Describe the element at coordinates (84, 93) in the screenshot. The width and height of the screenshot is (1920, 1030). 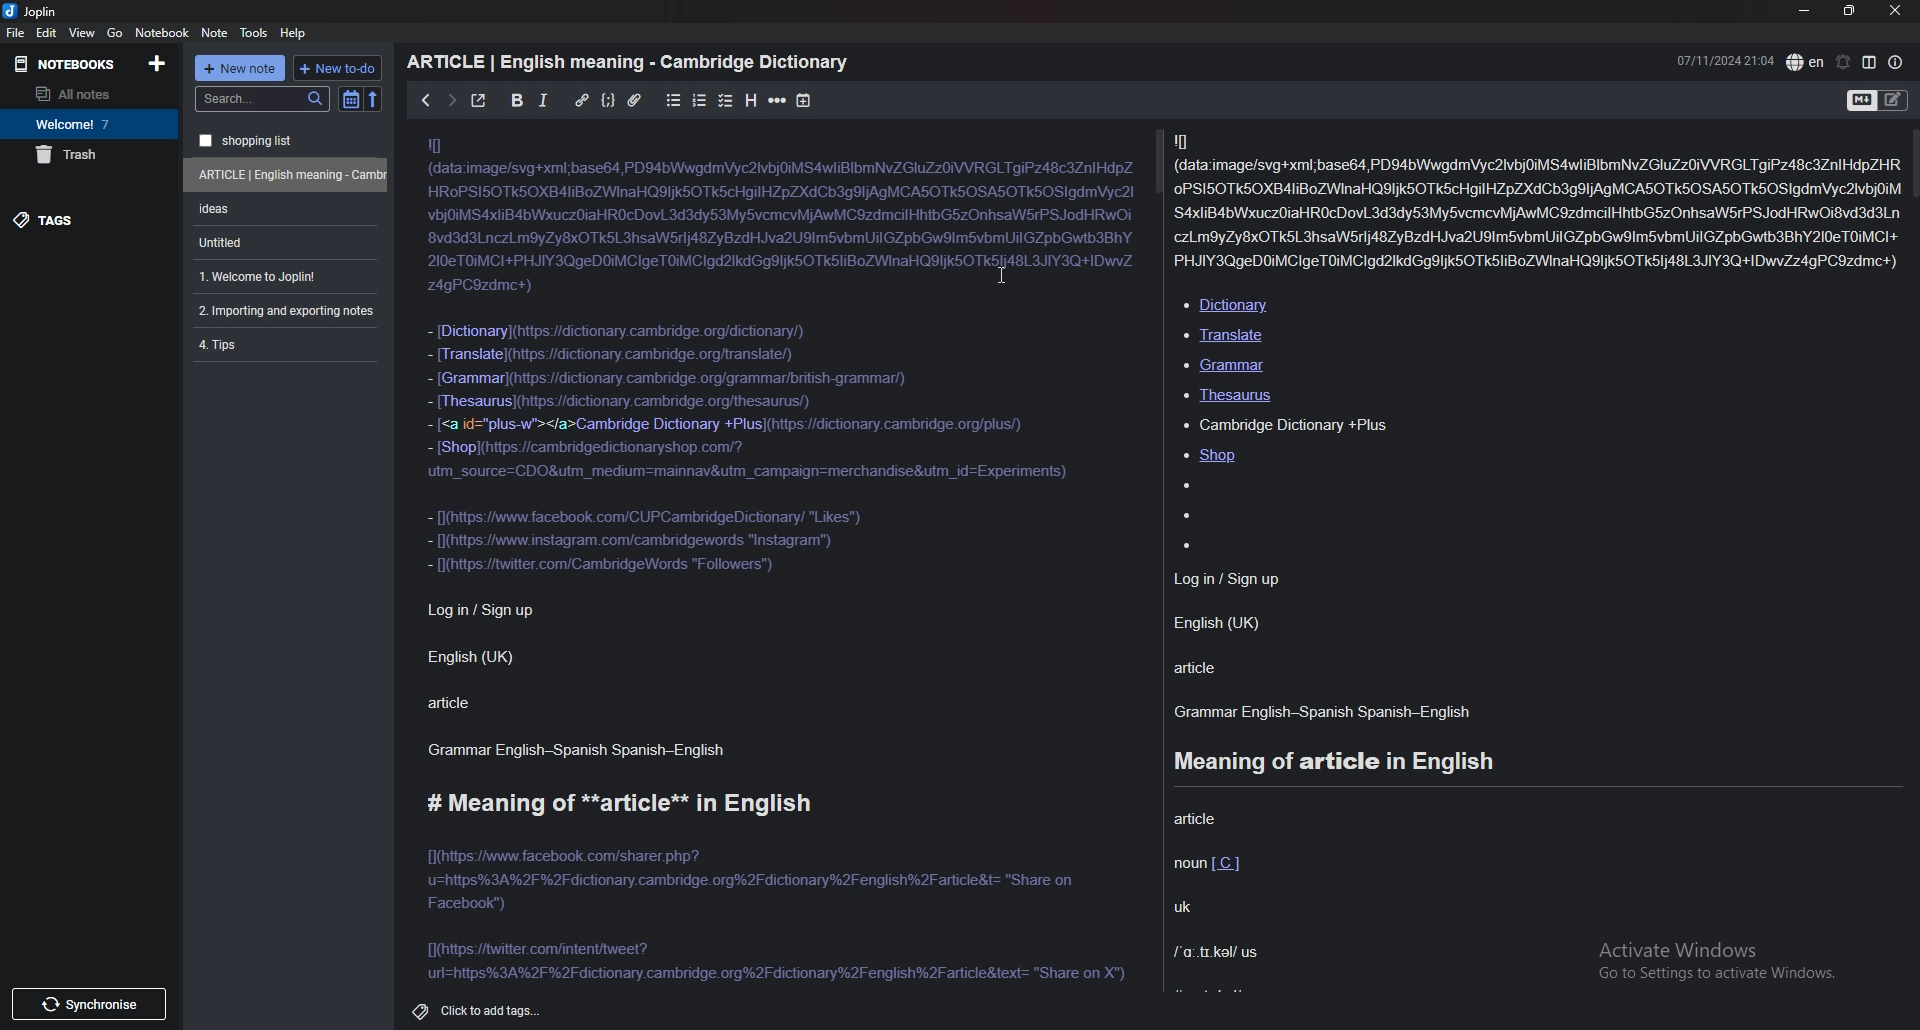
I see `all notes` at that location.